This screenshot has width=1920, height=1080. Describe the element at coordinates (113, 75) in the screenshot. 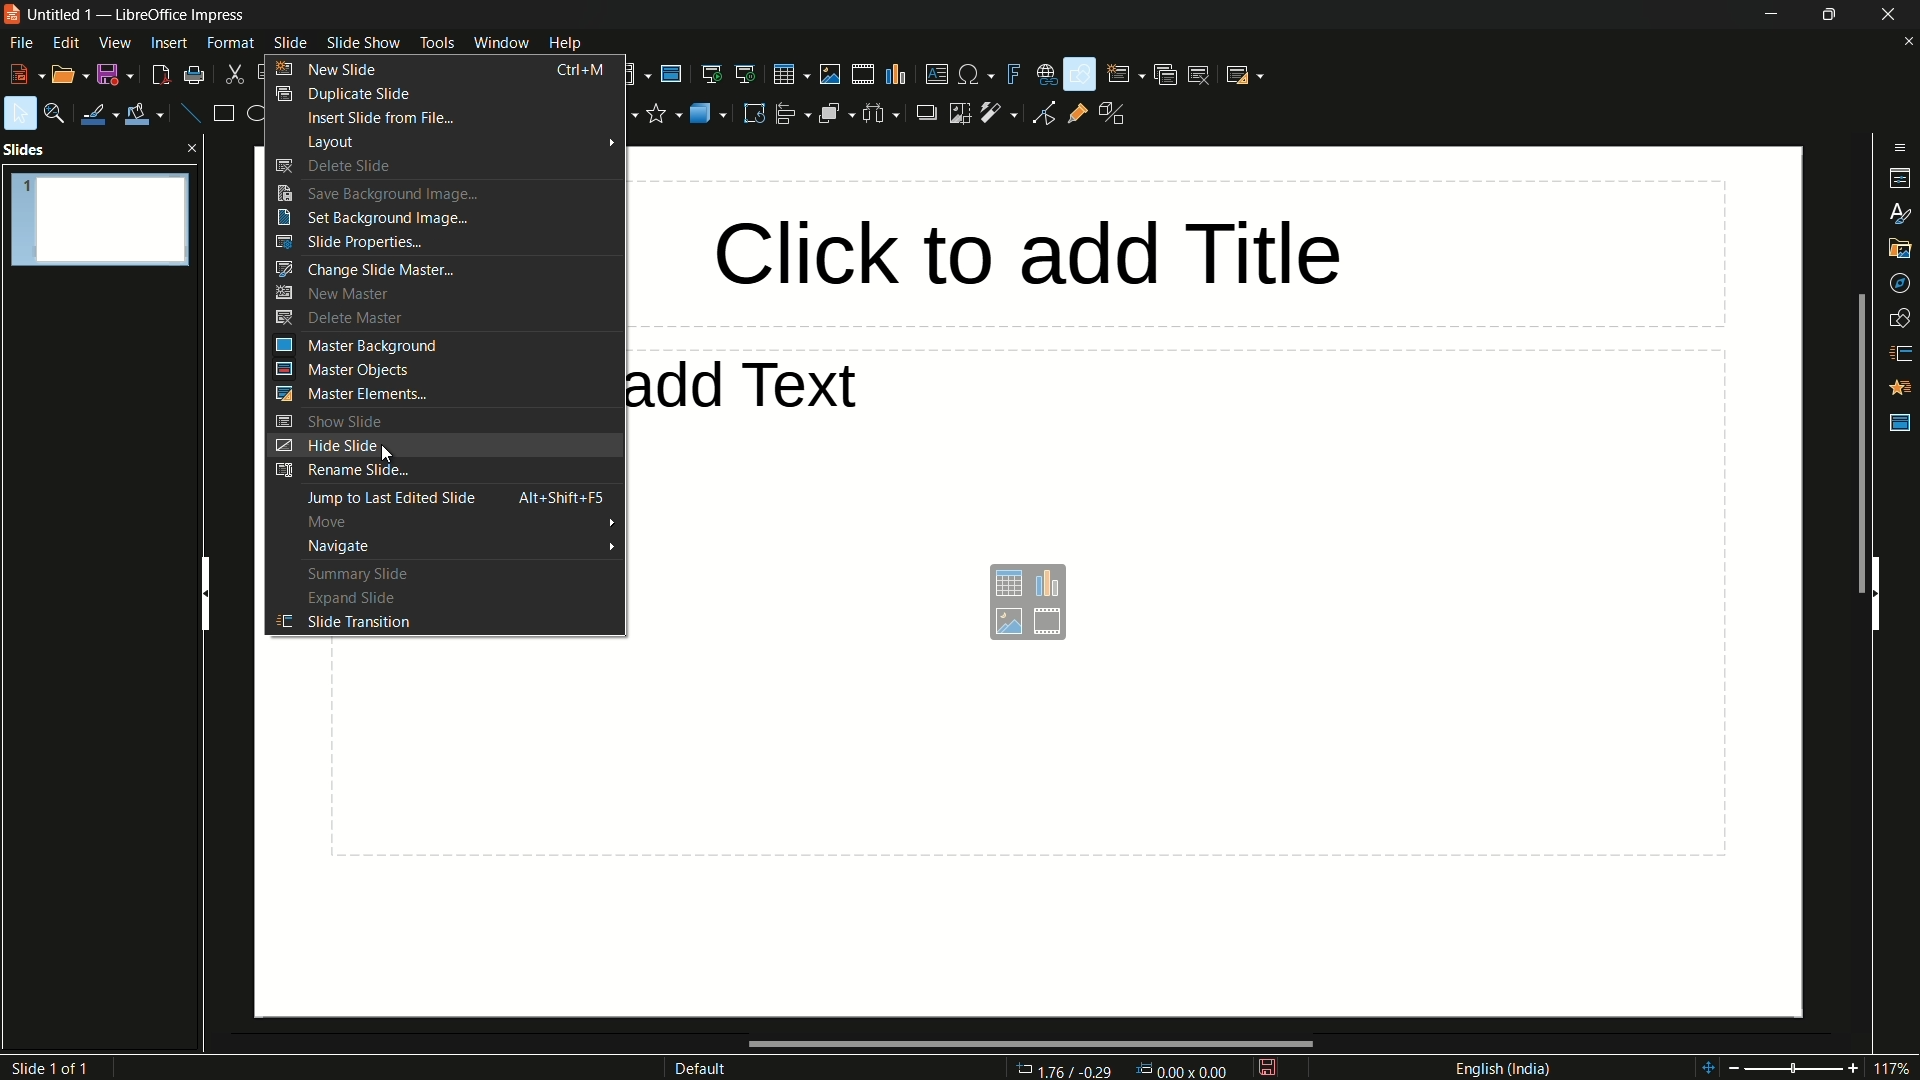

I see `save` at that location.